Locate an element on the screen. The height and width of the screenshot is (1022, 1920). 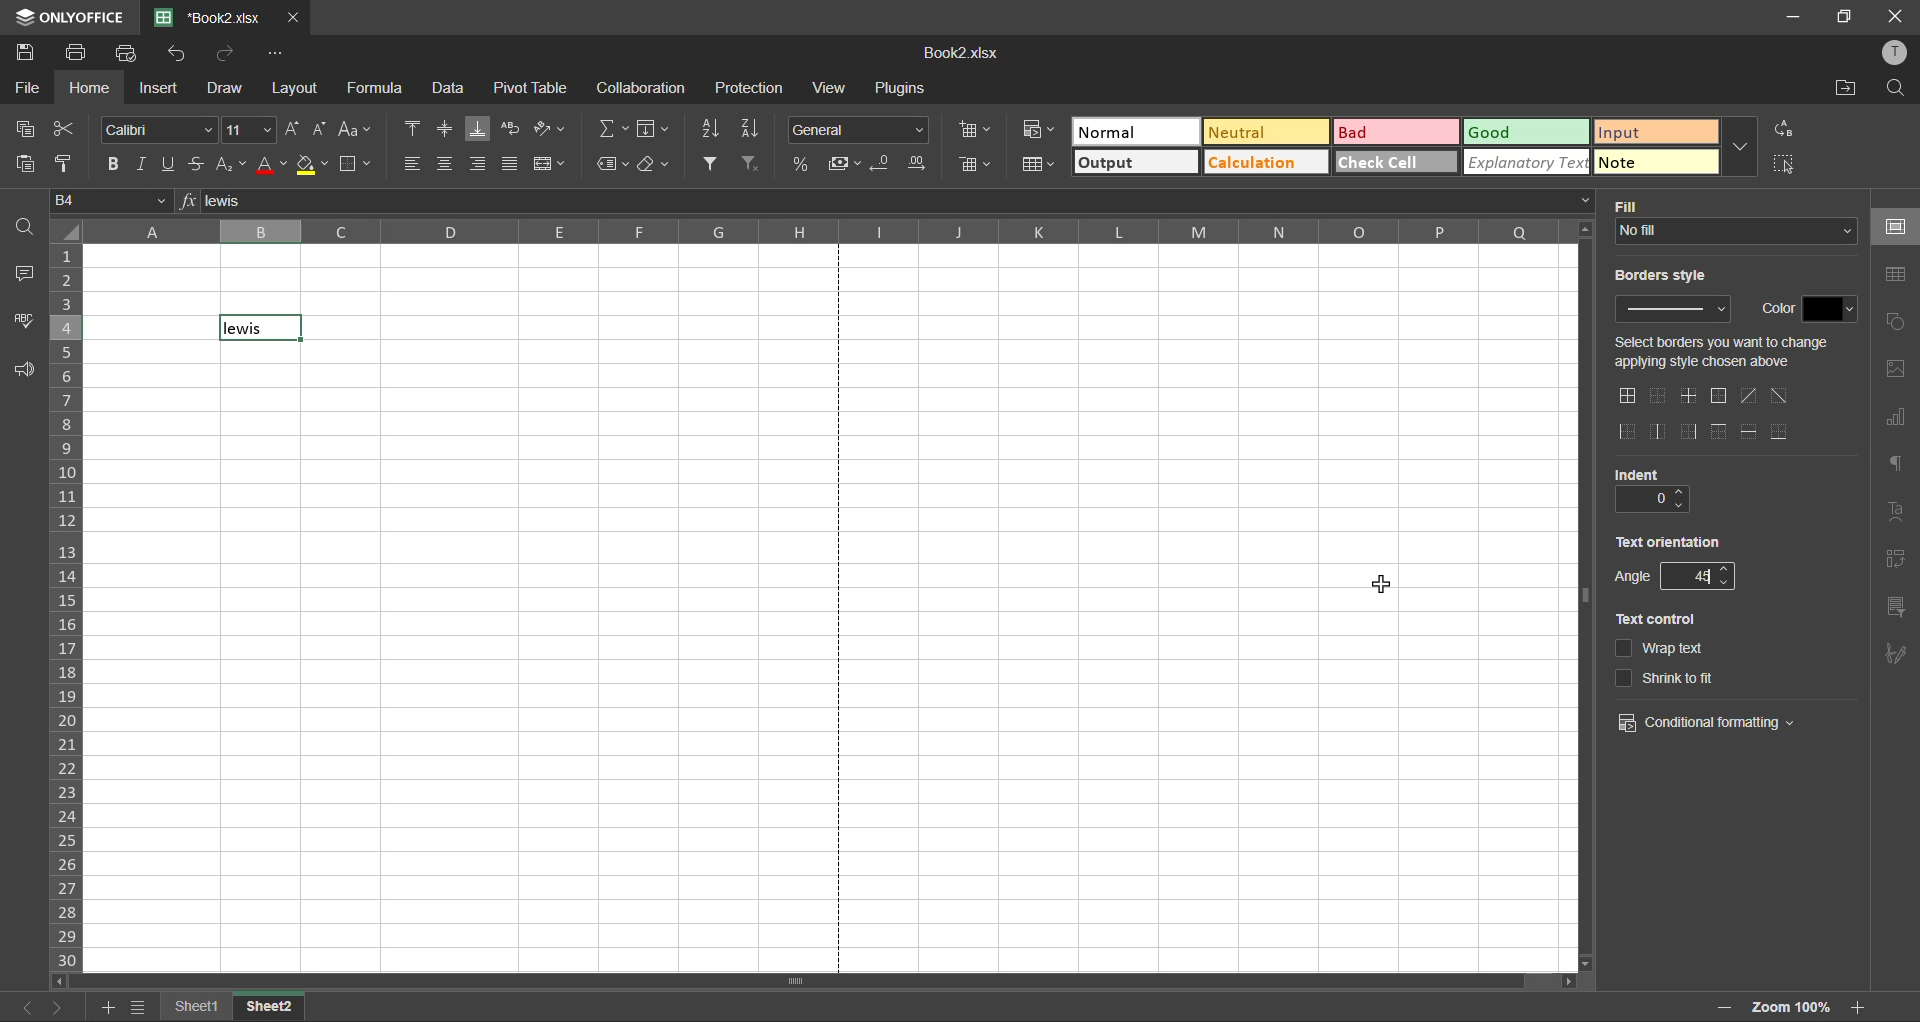
insert cells is located at coordinates (979, 132).